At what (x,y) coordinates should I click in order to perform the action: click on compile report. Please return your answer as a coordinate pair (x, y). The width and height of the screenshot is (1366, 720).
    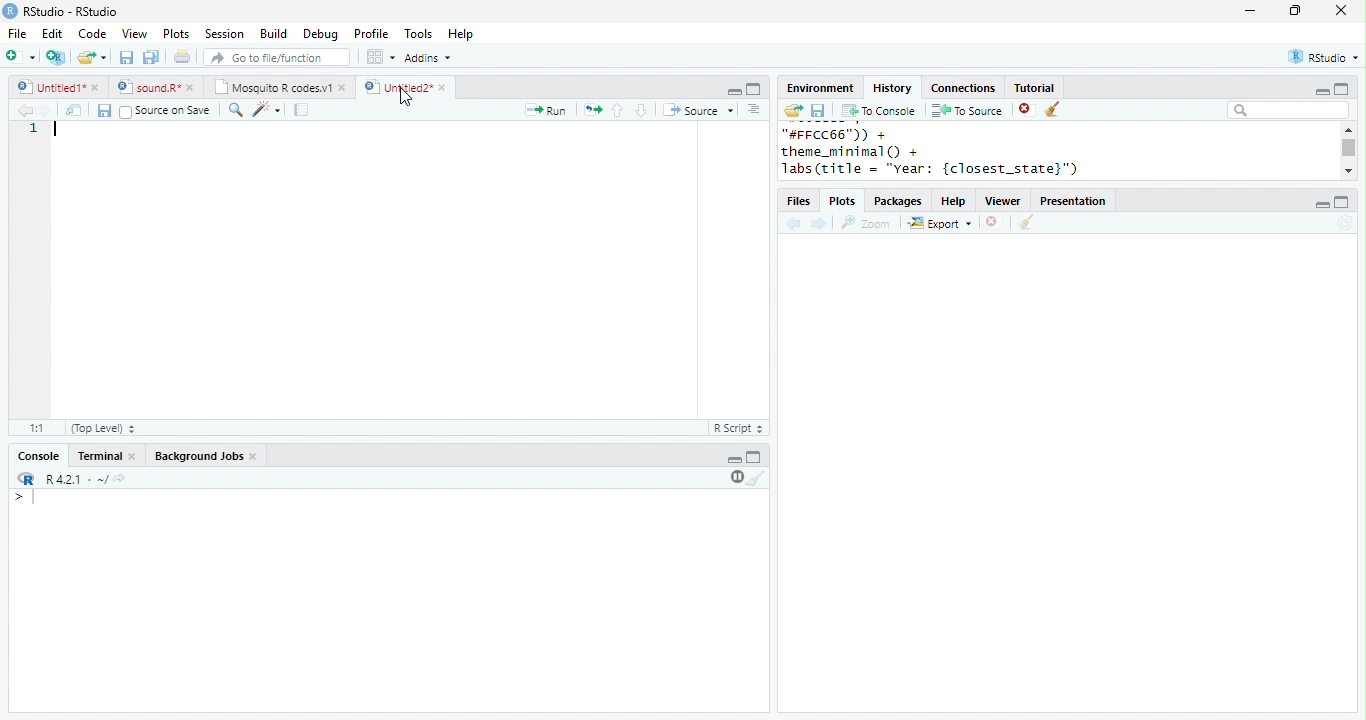
    Looking at the image, I should click on (302, 111).